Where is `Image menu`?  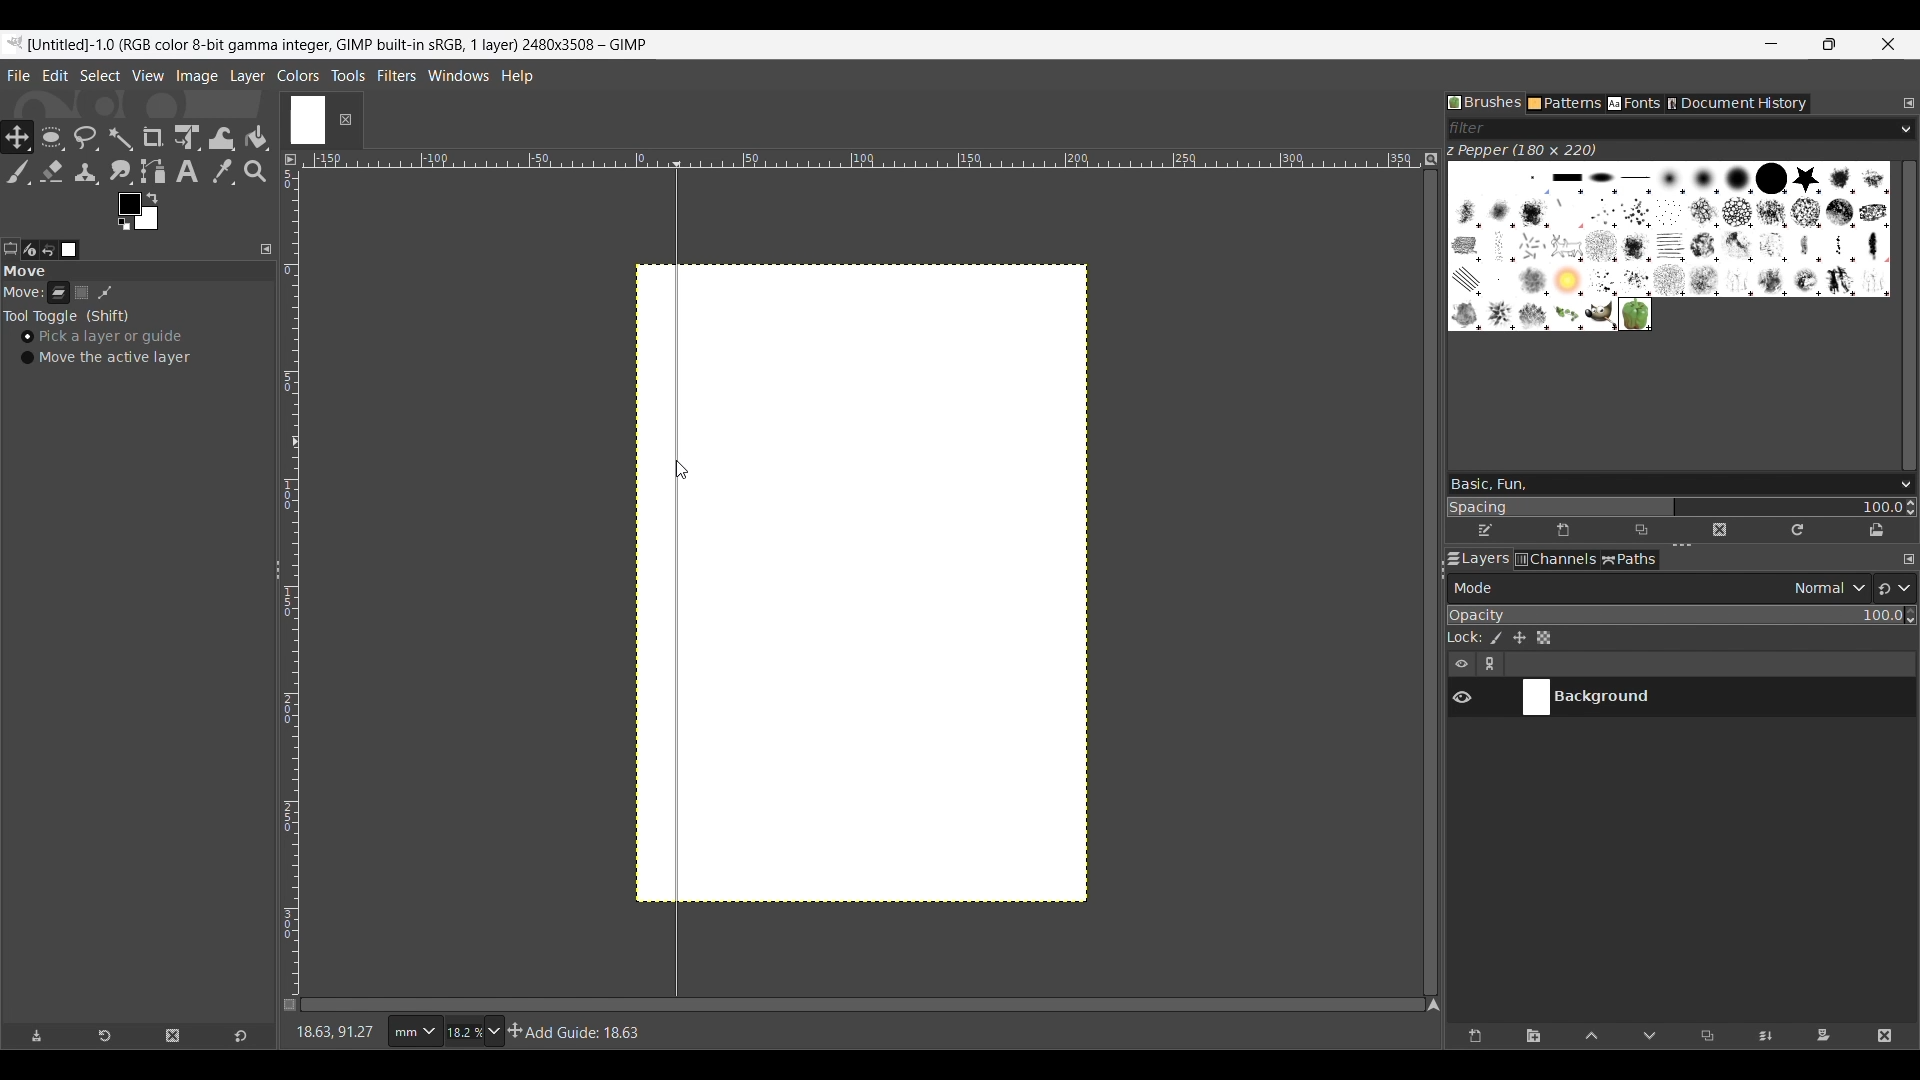
Image menu is located at coordinates (197, 77).